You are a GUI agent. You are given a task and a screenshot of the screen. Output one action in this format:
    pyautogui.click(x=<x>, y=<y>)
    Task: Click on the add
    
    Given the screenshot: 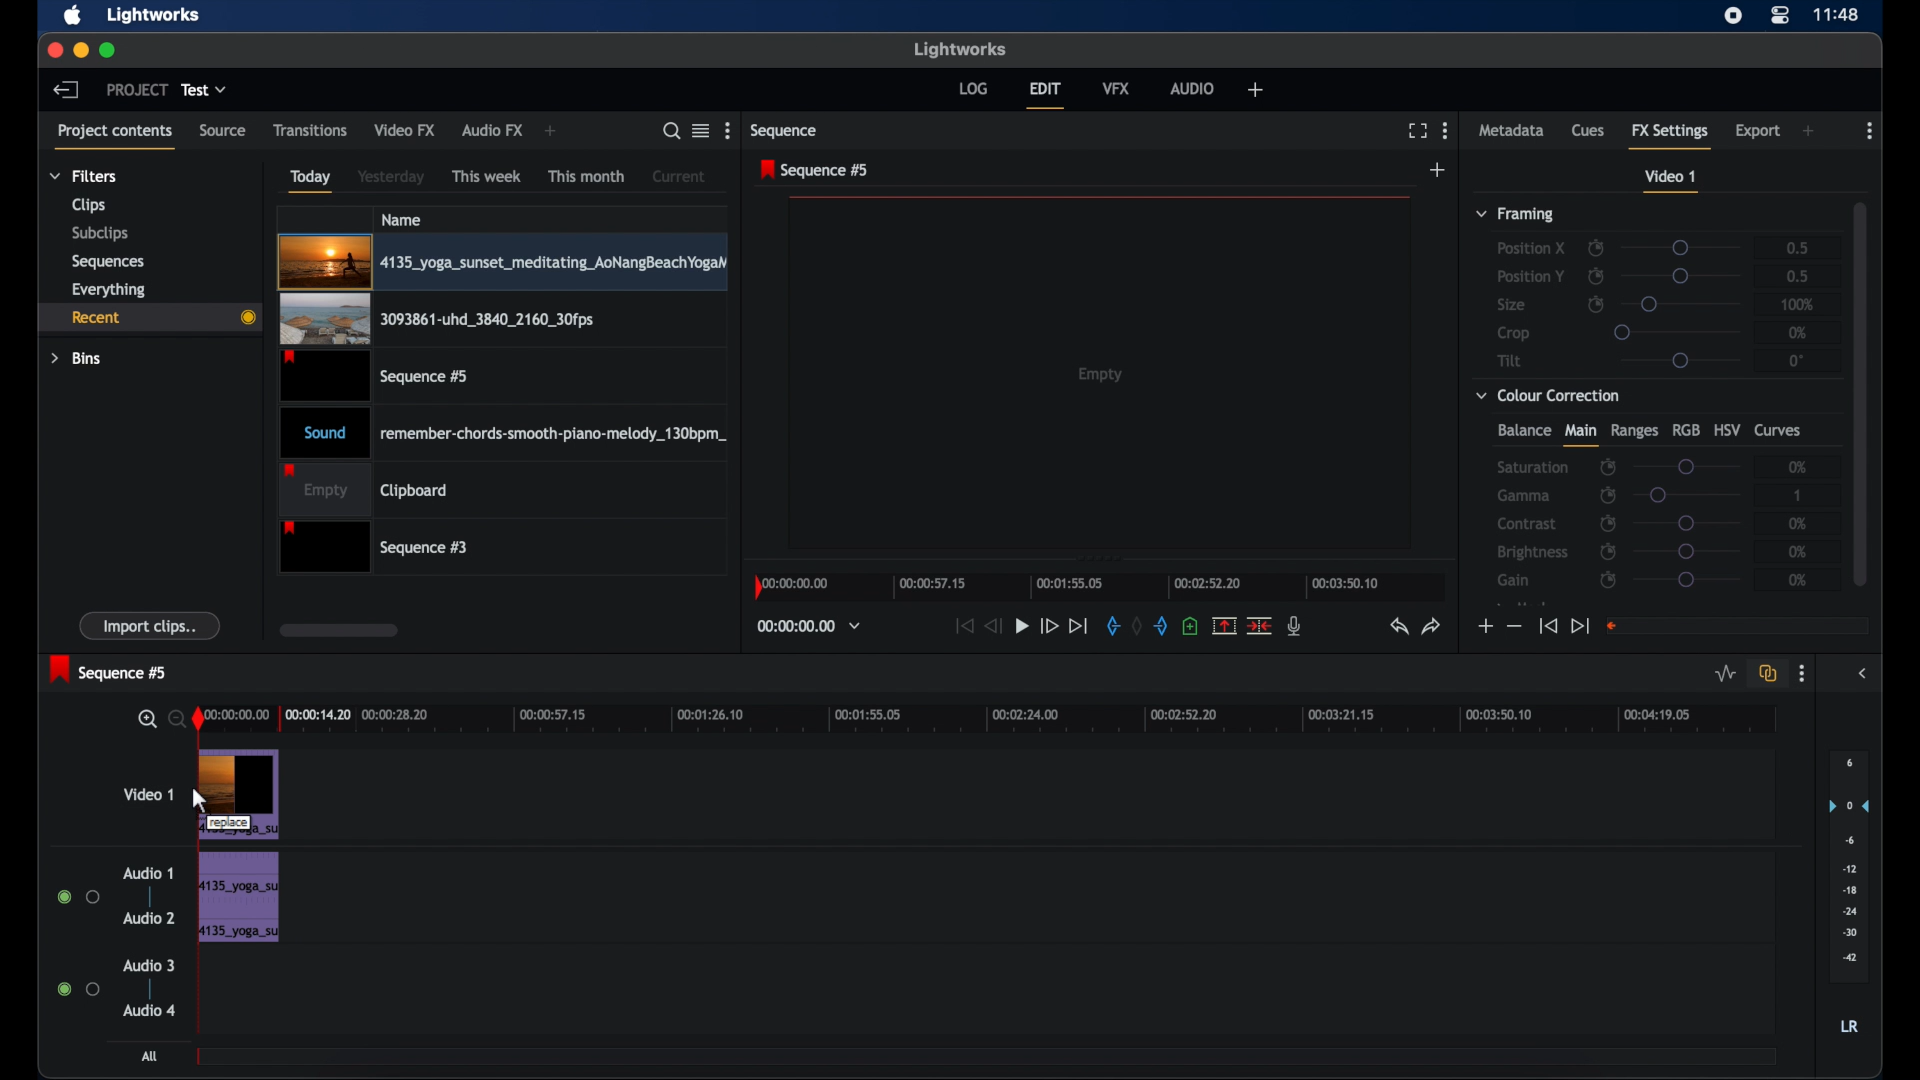 What is the action you would take?
    pyautogui.click(x=1254, y=89)
    